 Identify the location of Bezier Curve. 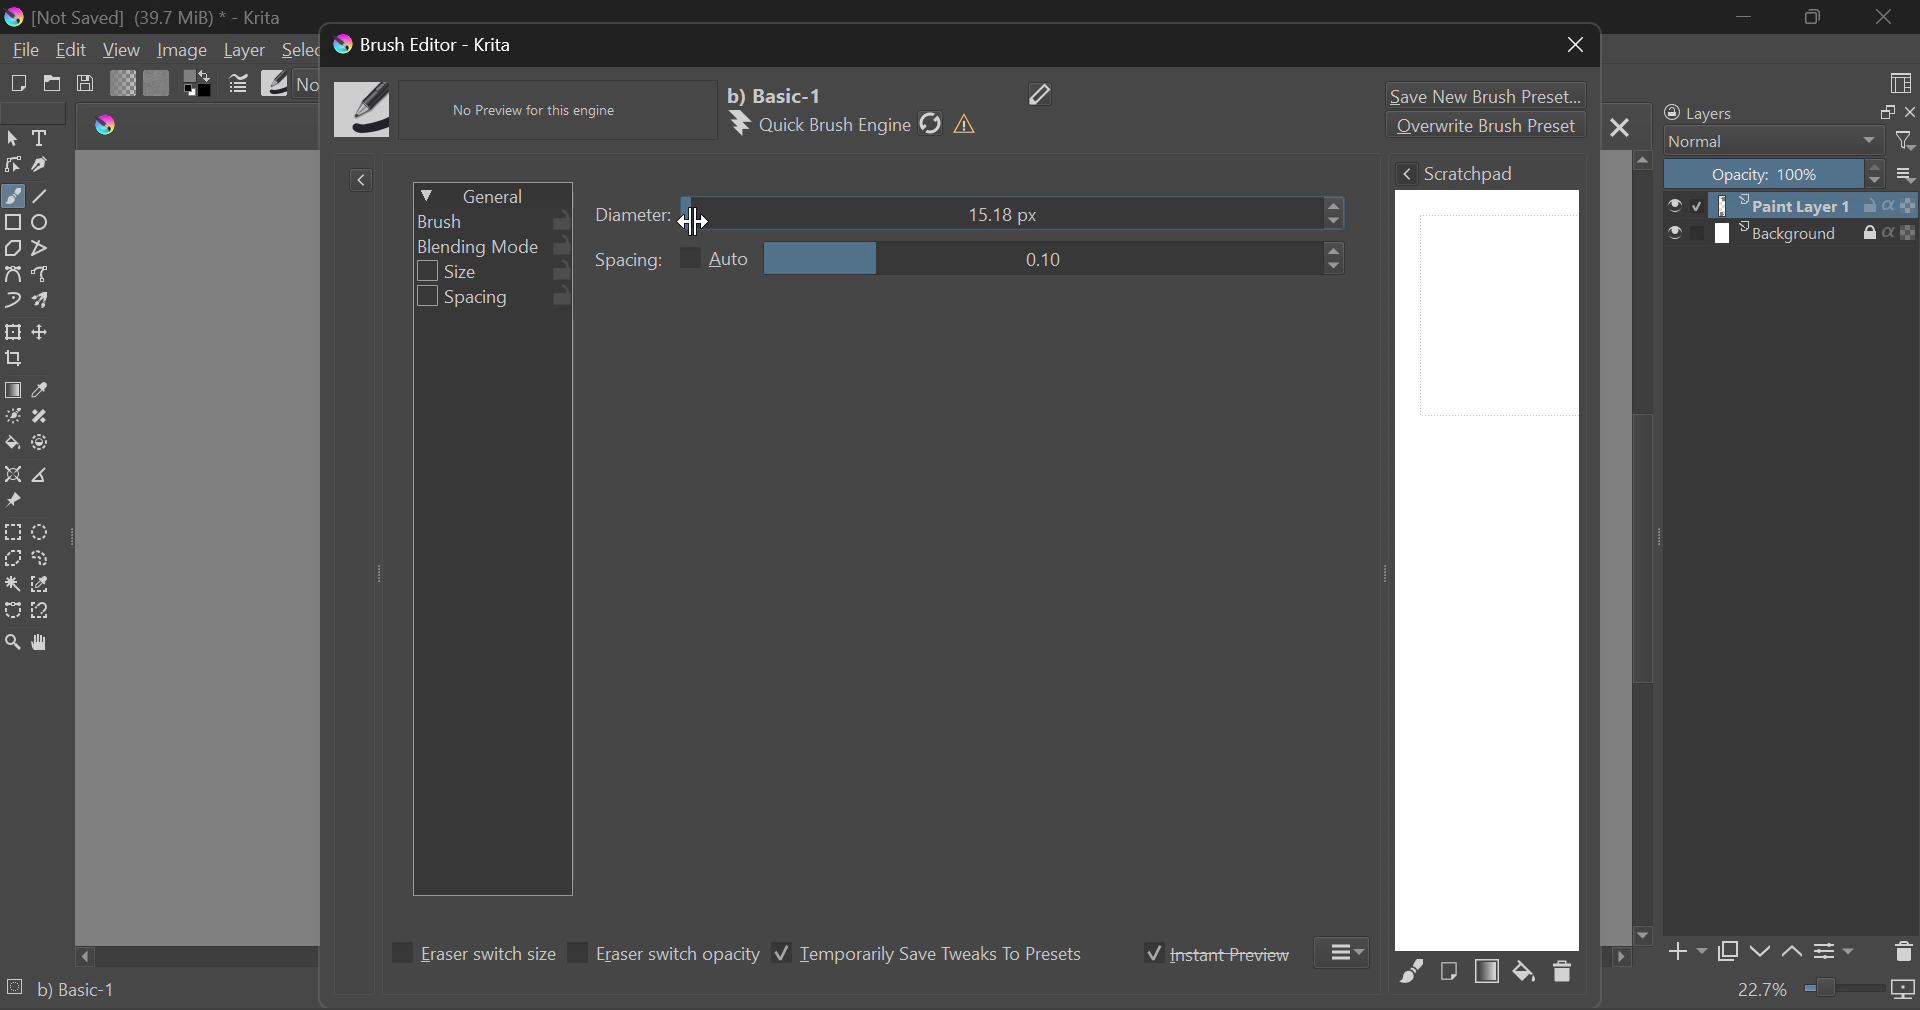
(12, 612).